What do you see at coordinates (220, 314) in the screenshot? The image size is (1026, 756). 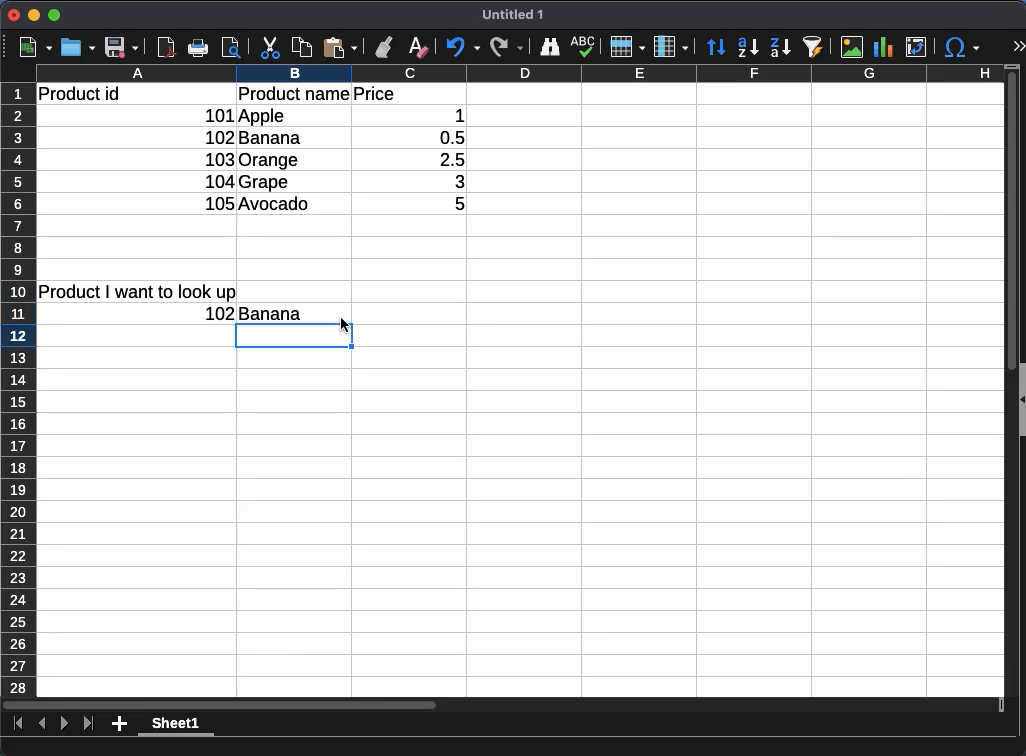 I see `102` at bounding box center [220, 314].